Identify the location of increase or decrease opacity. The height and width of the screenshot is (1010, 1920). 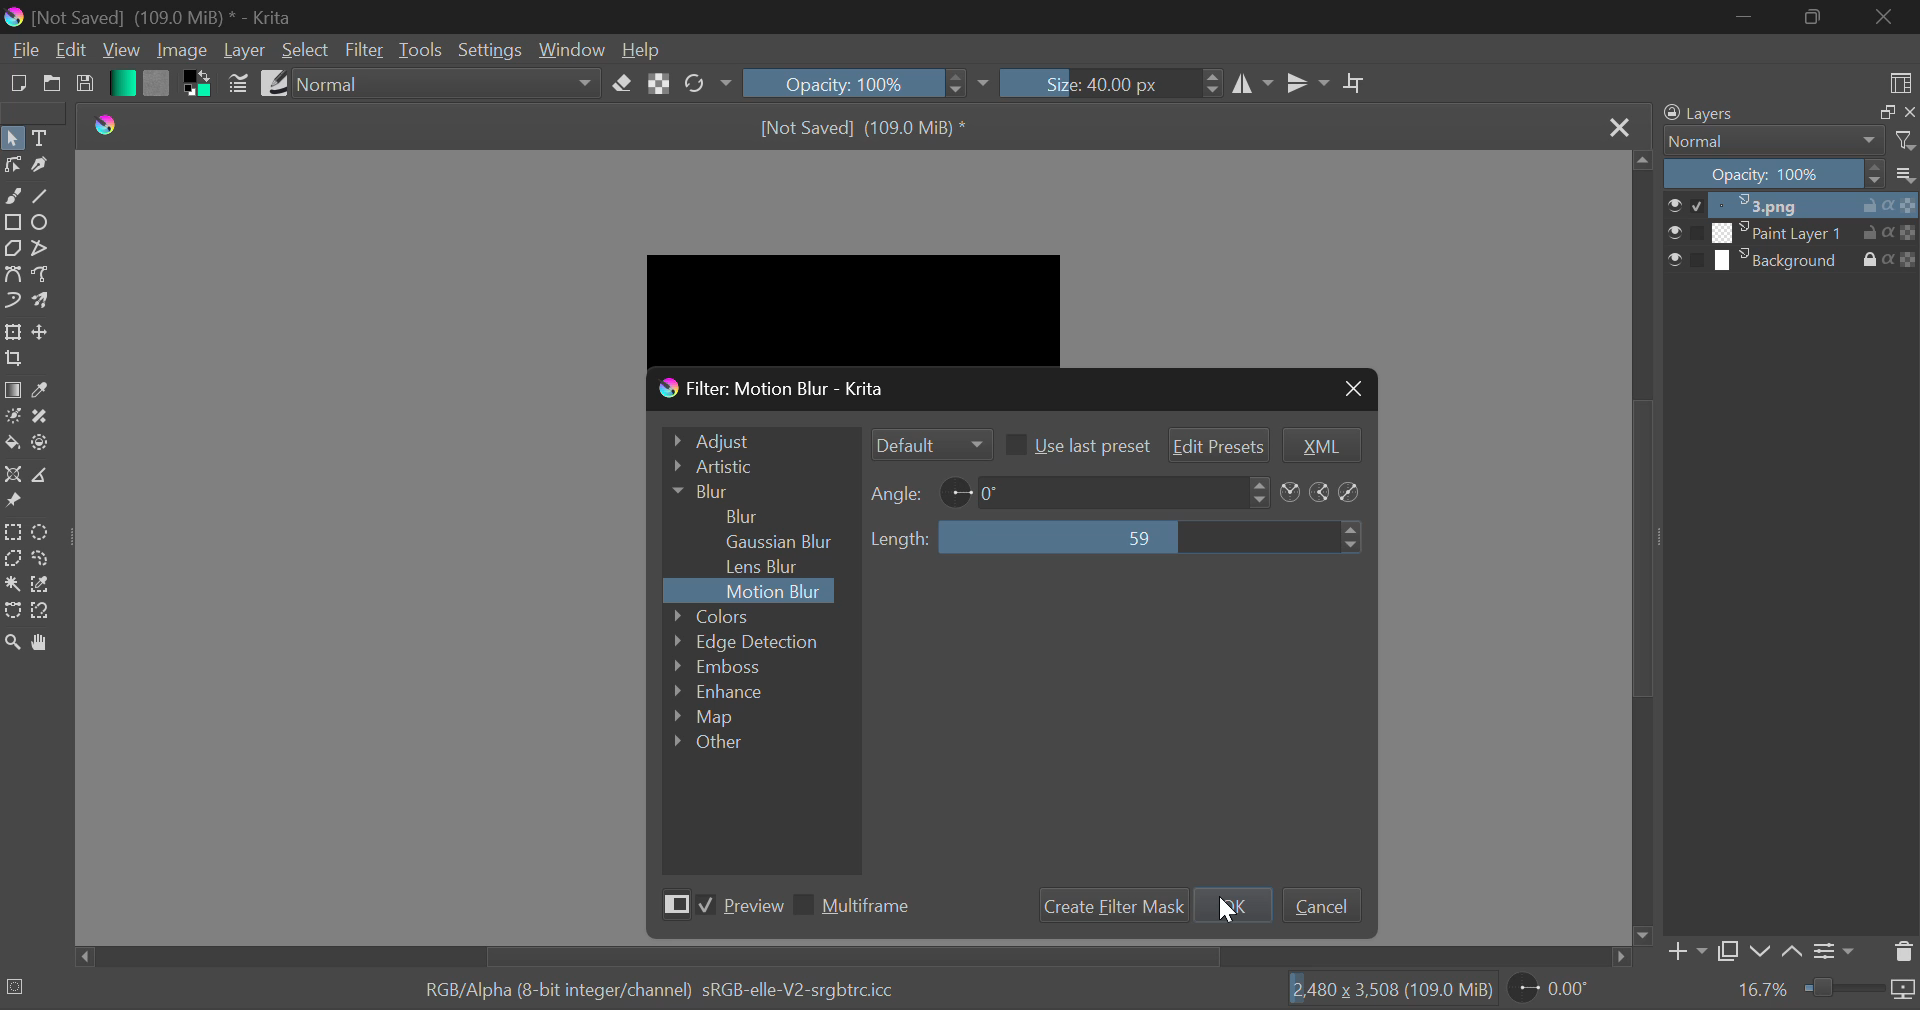
(958, 84).